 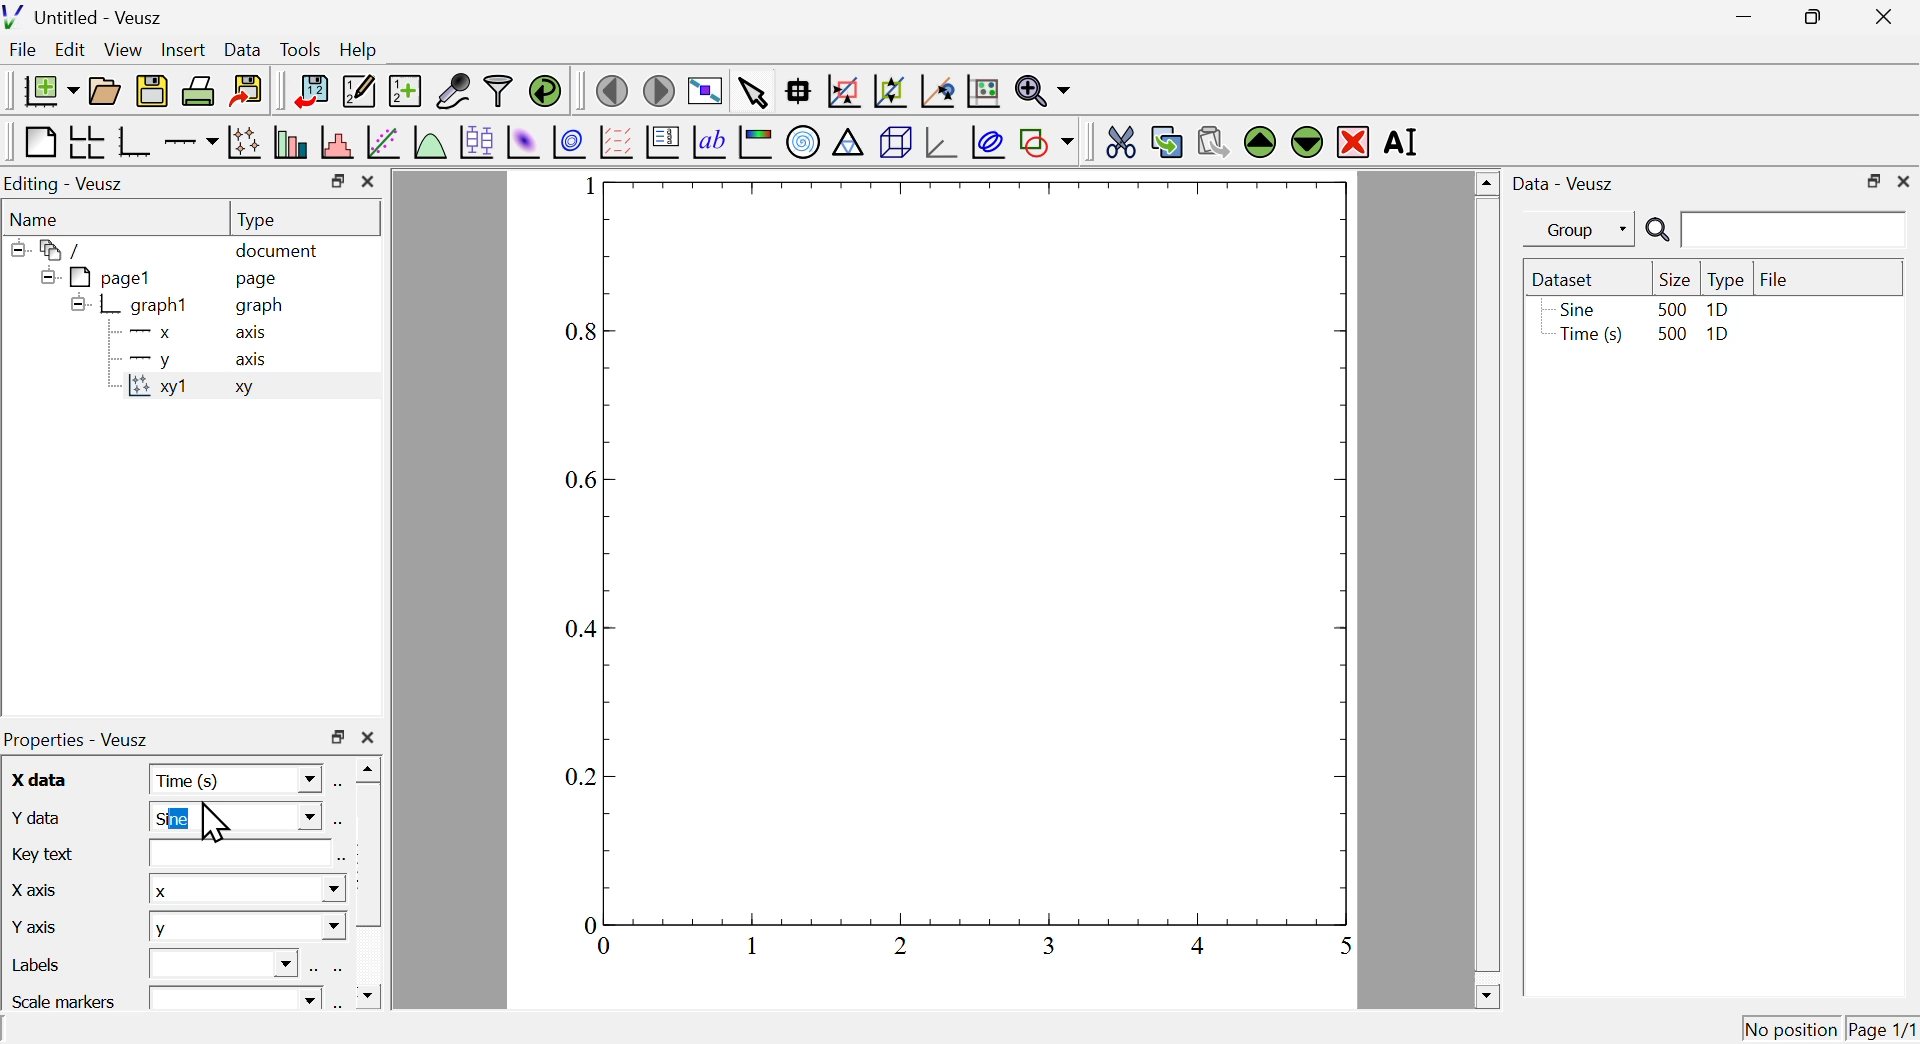 I want to click on 0.2, so click(x=752, y=946).